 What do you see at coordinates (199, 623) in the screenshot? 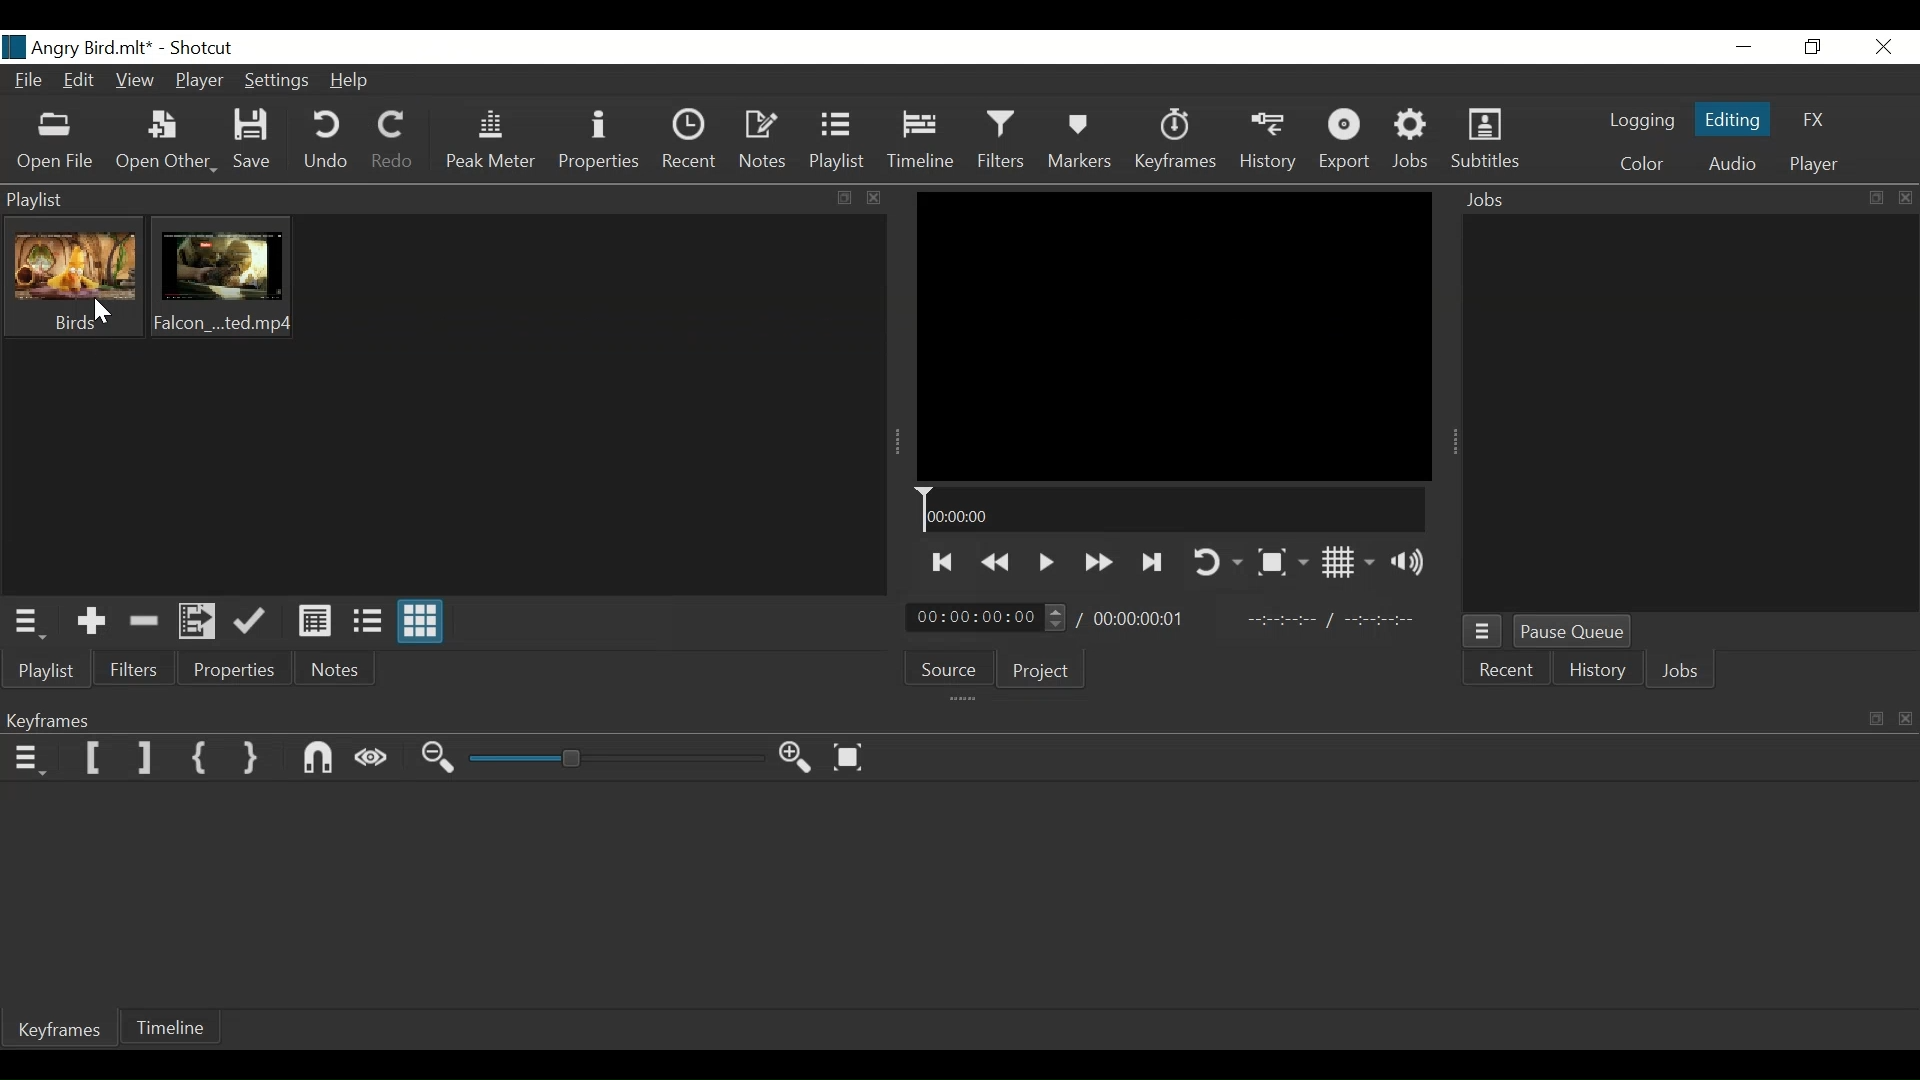
I see `Add files to the playlist` at bounding box center [199, 623].